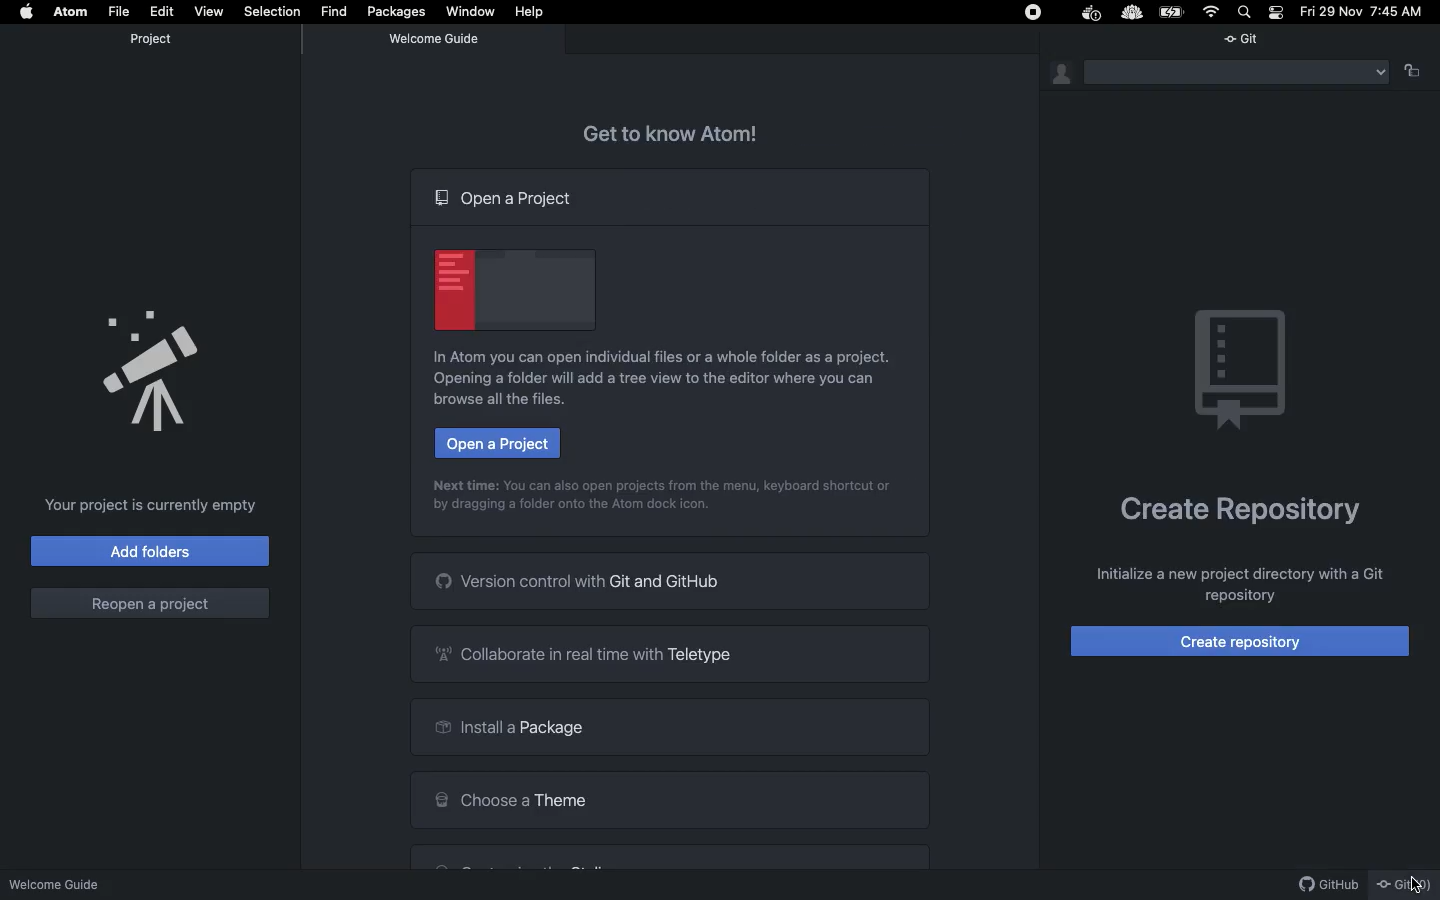  Describe the element at coordinates (208, 10) in the screenshot. I see `View` at that location.